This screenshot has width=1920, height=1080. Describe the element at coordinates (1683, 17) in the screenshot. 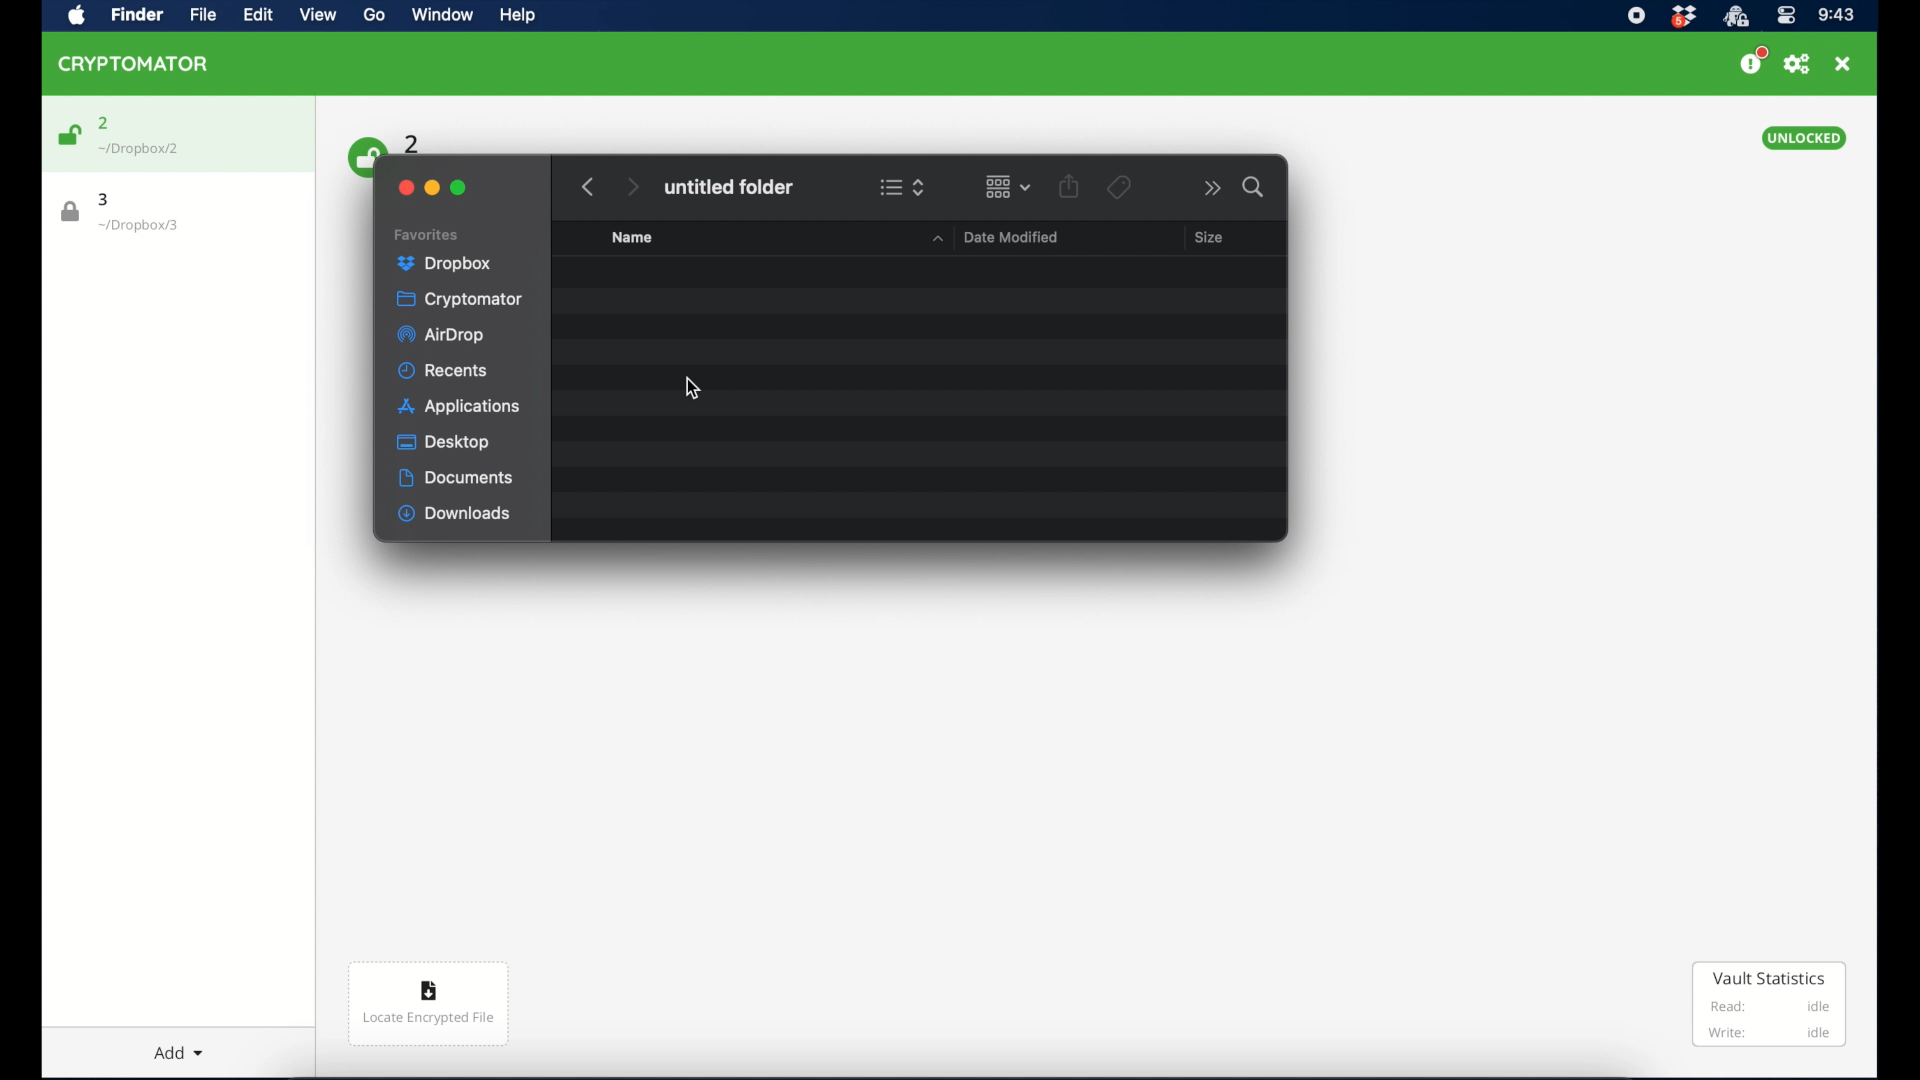

I see `dropbox icon` at that location.